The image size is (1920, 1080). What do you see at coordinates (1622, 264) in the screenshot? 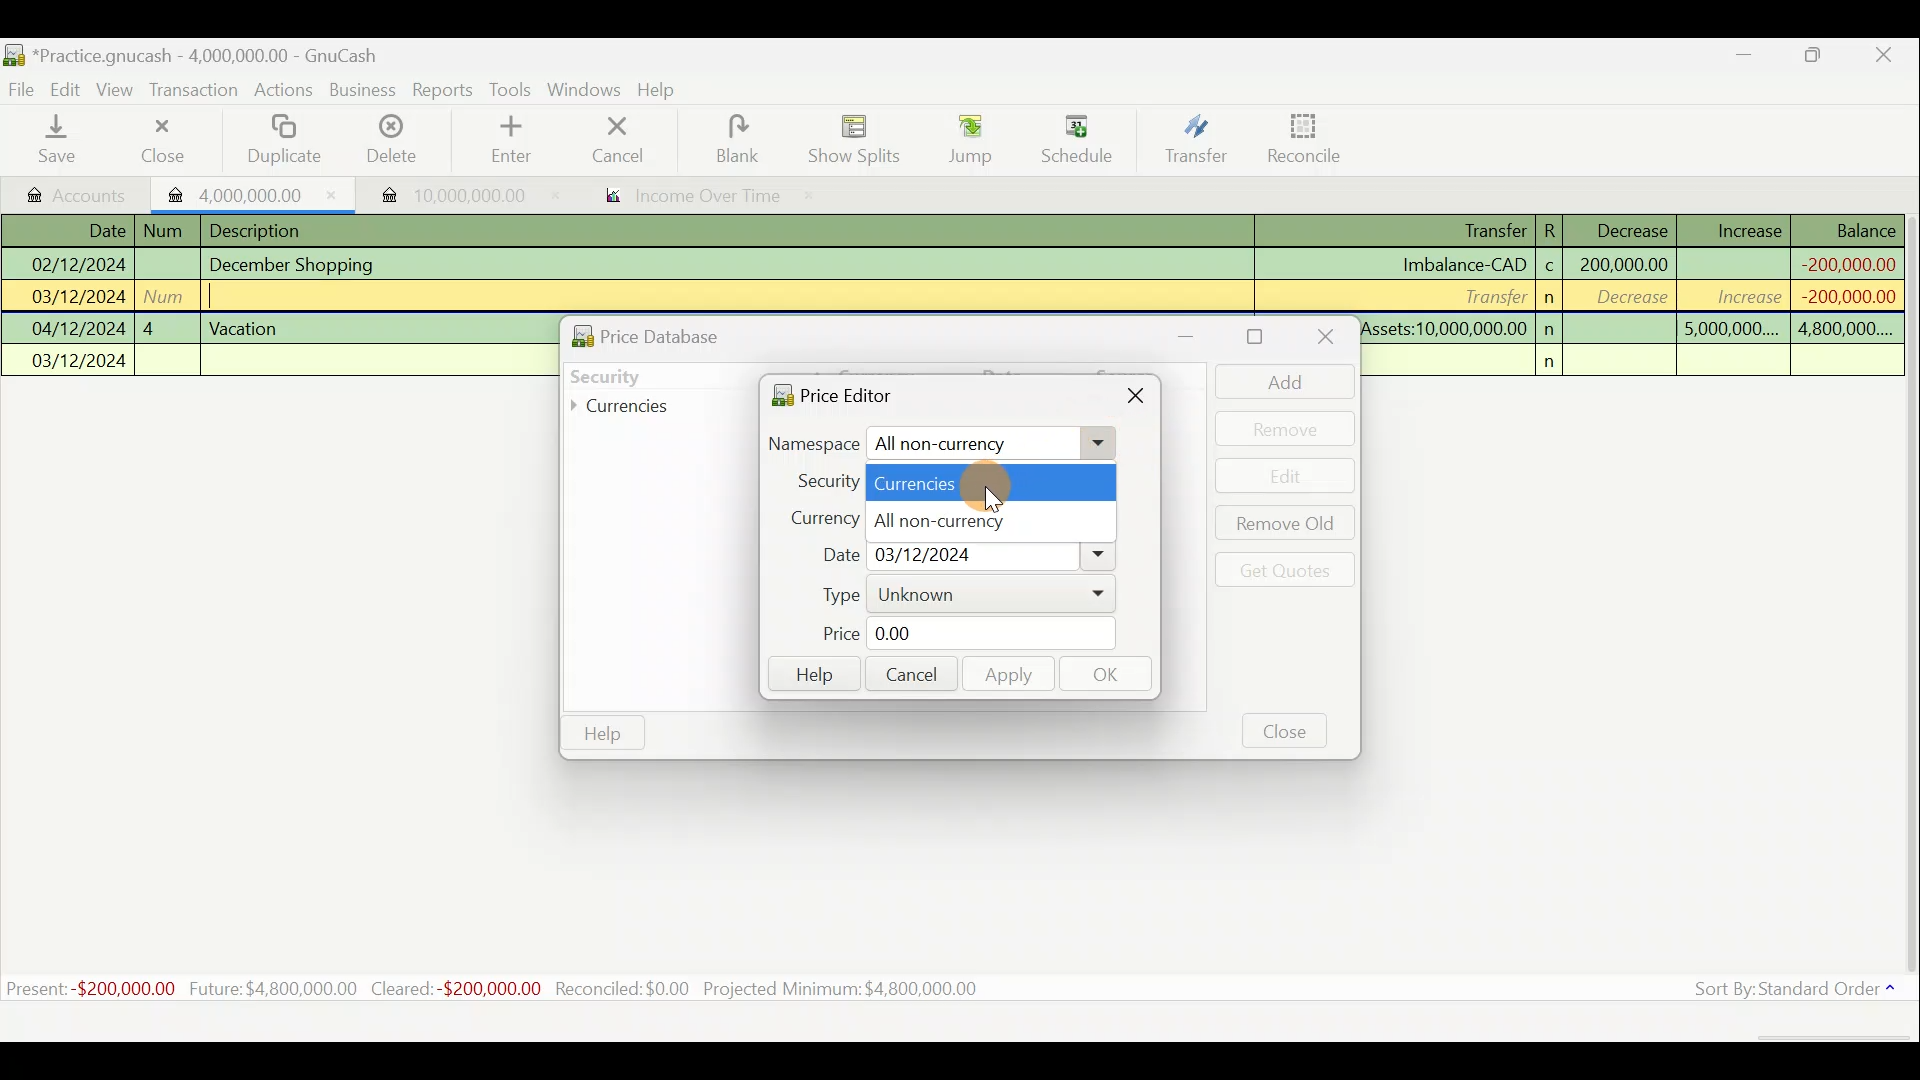
I see `200,000,000` at bounding box center [1622, 264].